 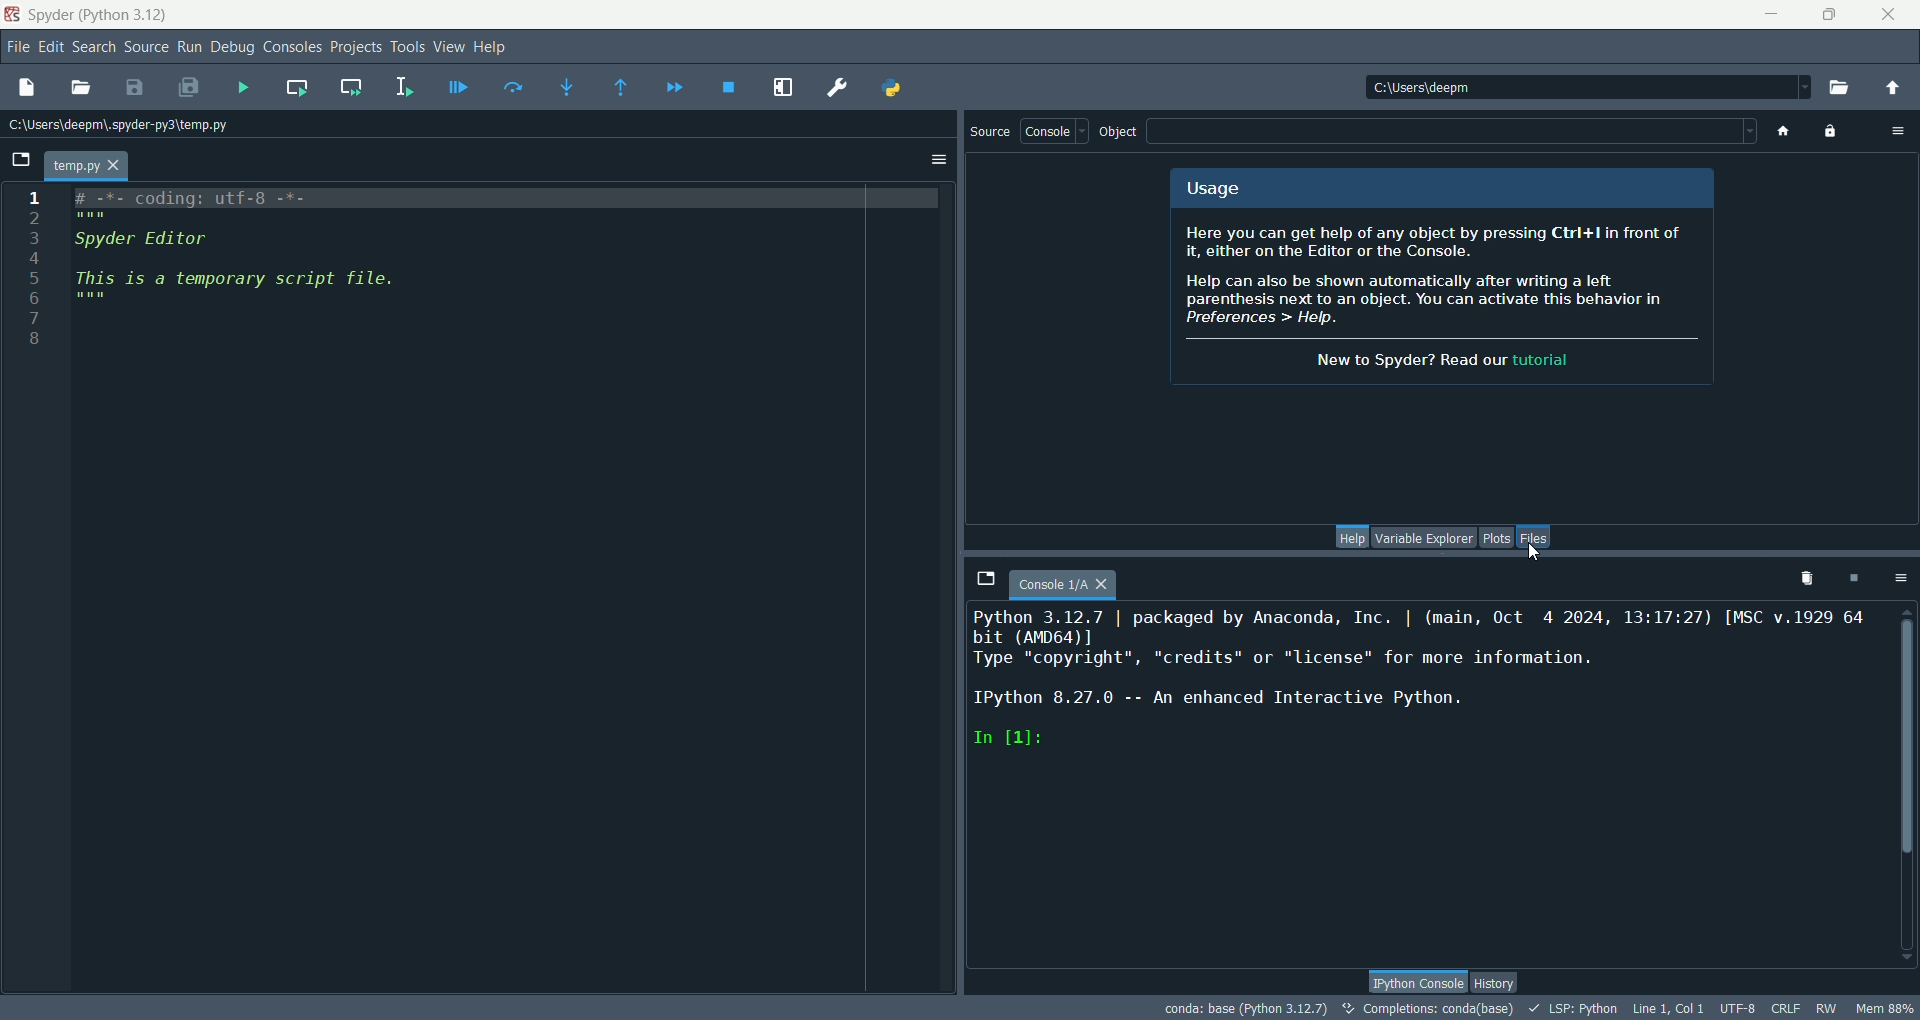 What do you see at coordinates (100, 15) in the screenshot?
I see `spyder` at bounding box center [100, 15].